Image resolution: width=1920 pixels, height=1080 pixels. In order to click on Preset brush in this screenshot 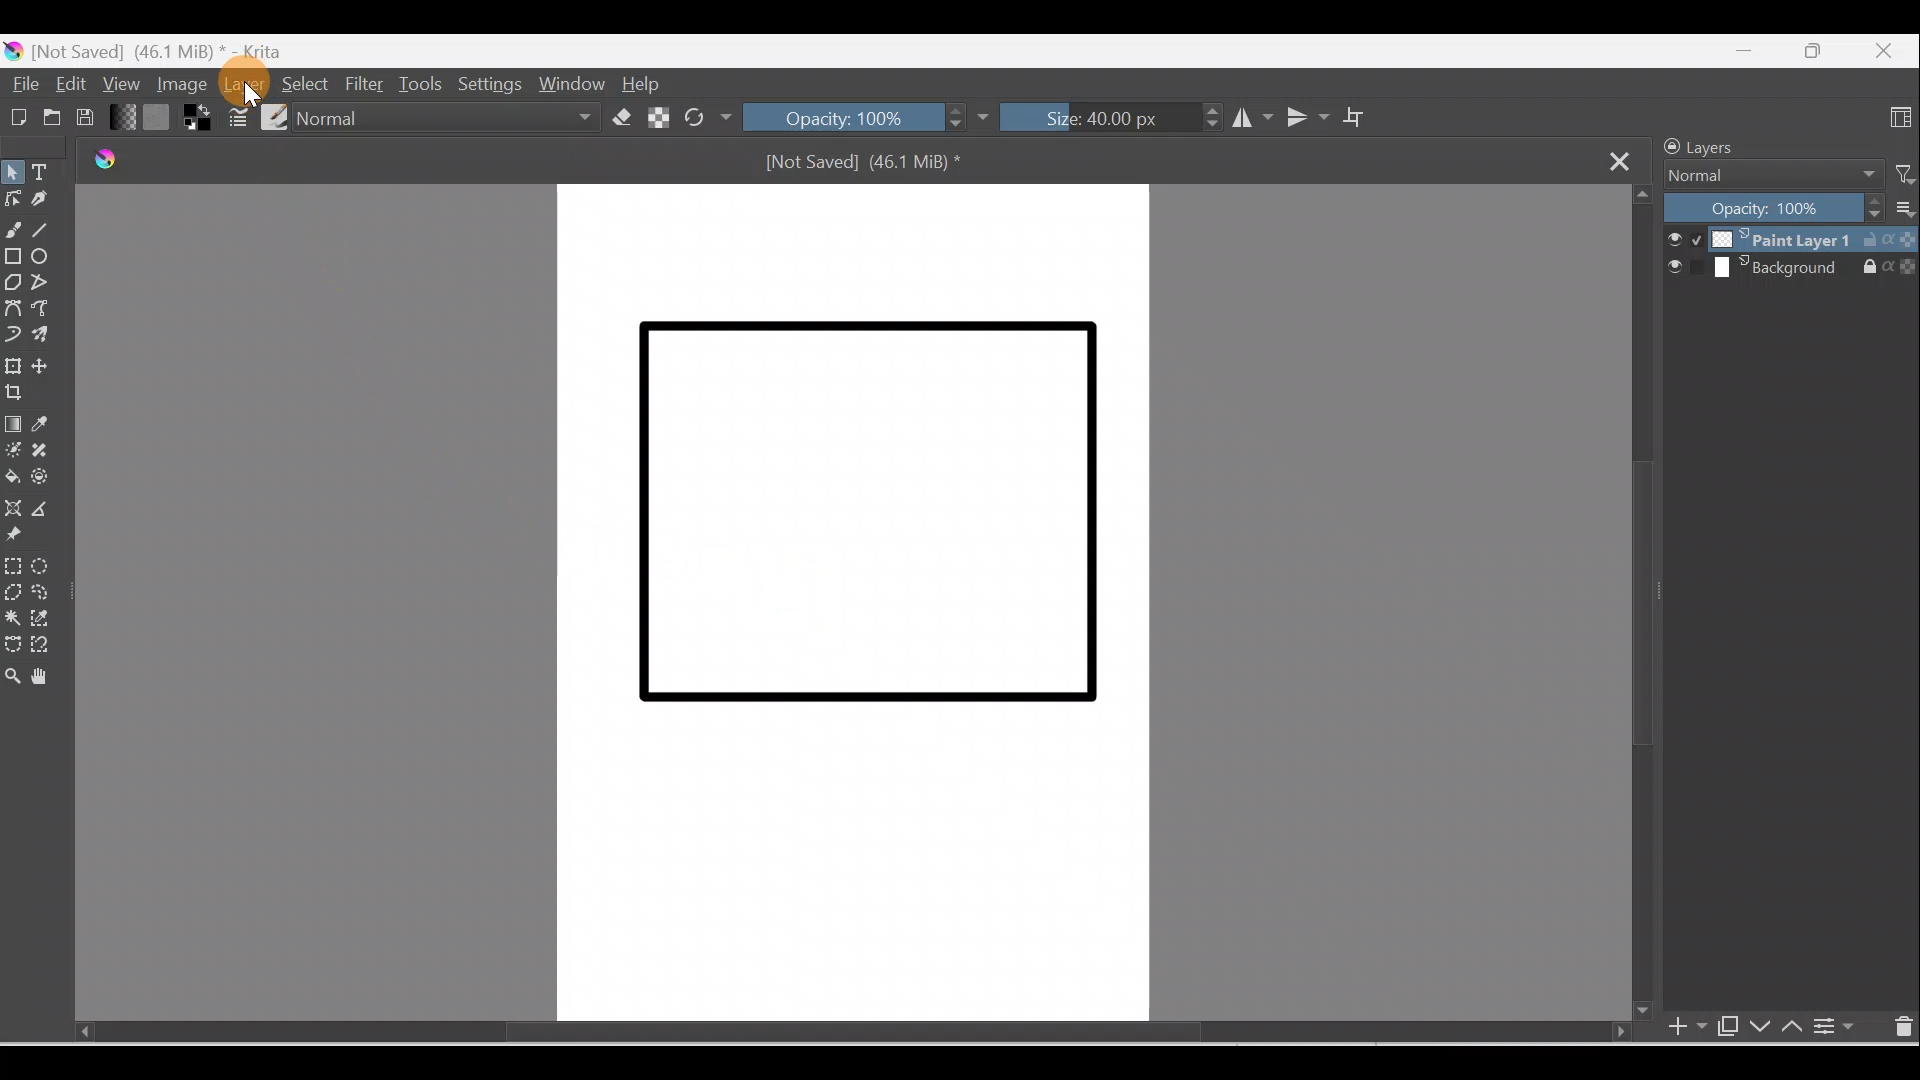, I will do `click(273, 116)`.